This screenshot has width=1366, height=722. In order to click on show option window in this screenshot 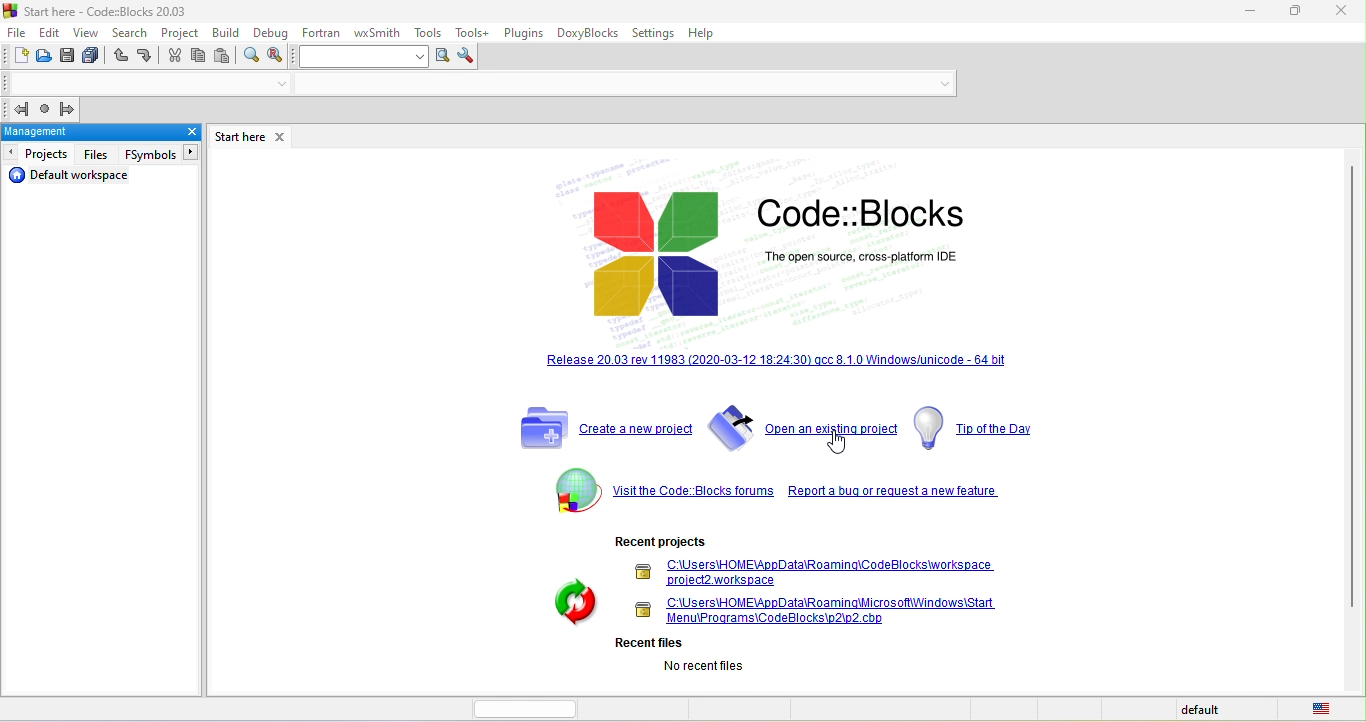, I will do `click(467, 57)`.